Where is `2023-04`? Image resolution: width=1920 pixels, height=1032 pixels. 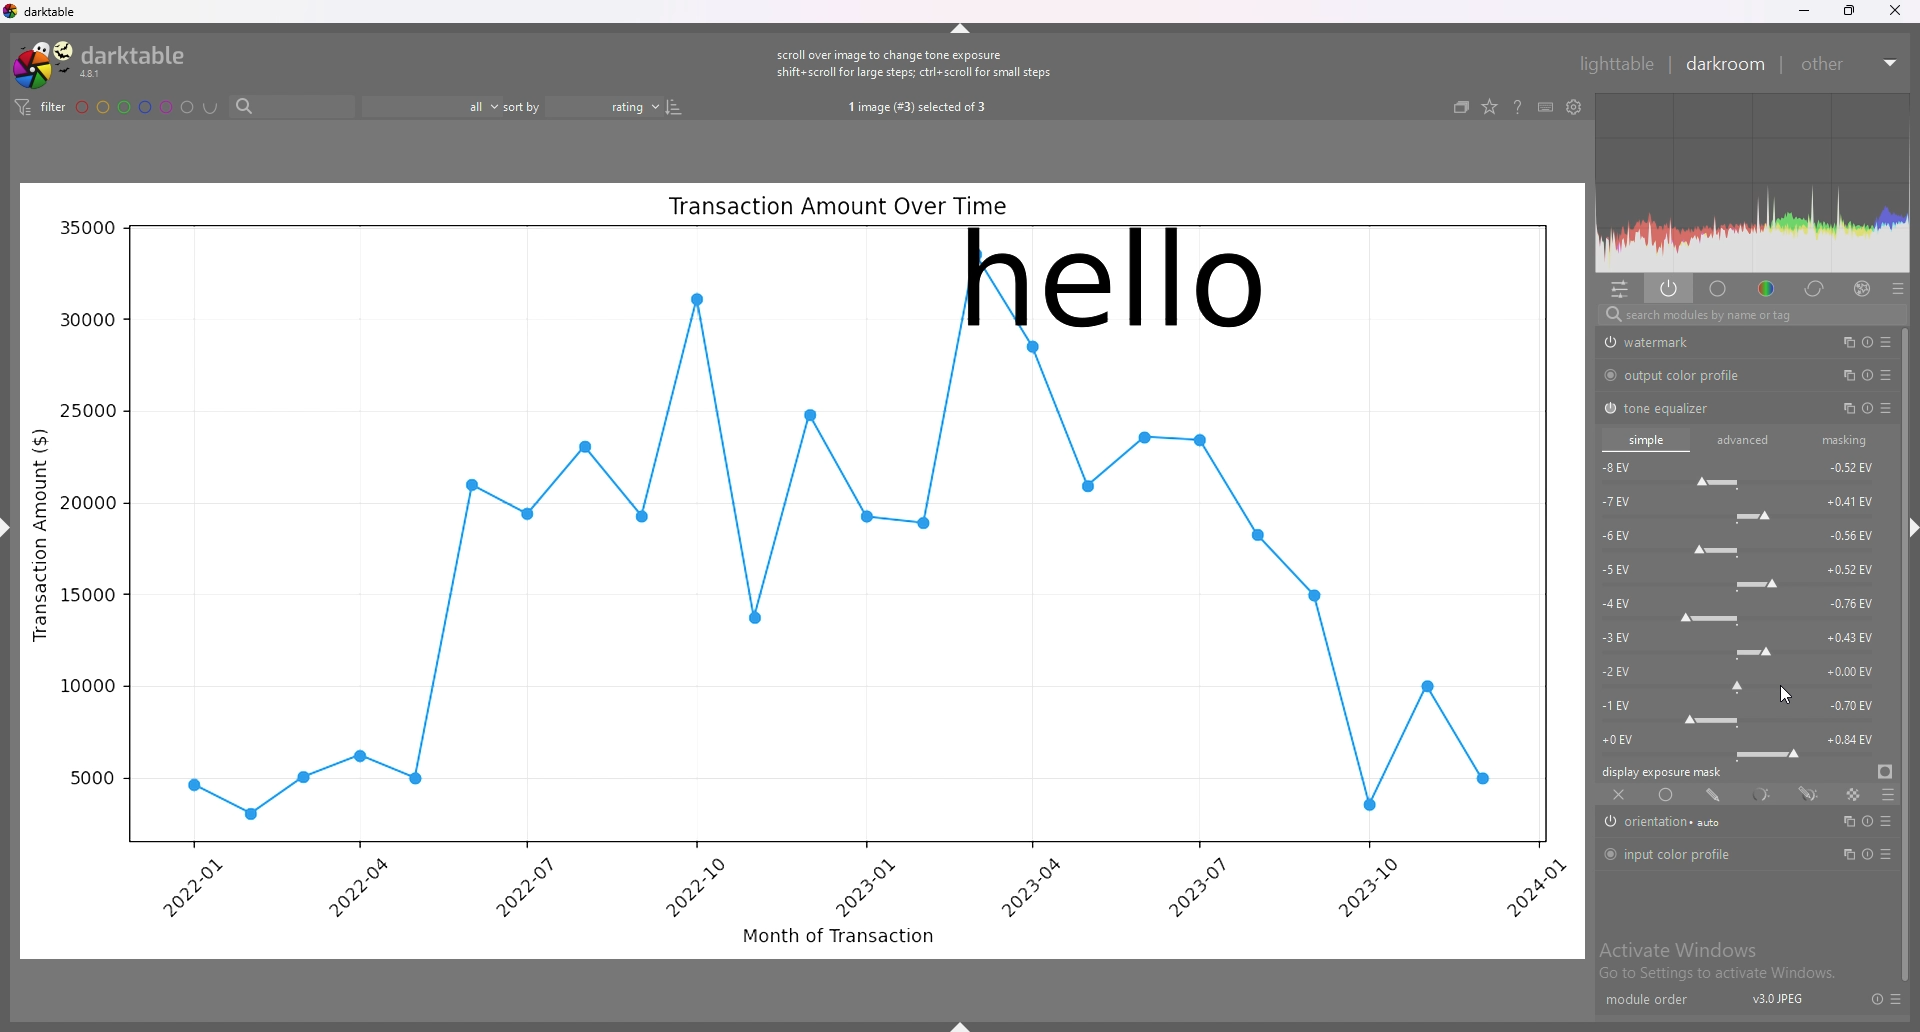
2023-04 is located at coordinates (1031, 886).